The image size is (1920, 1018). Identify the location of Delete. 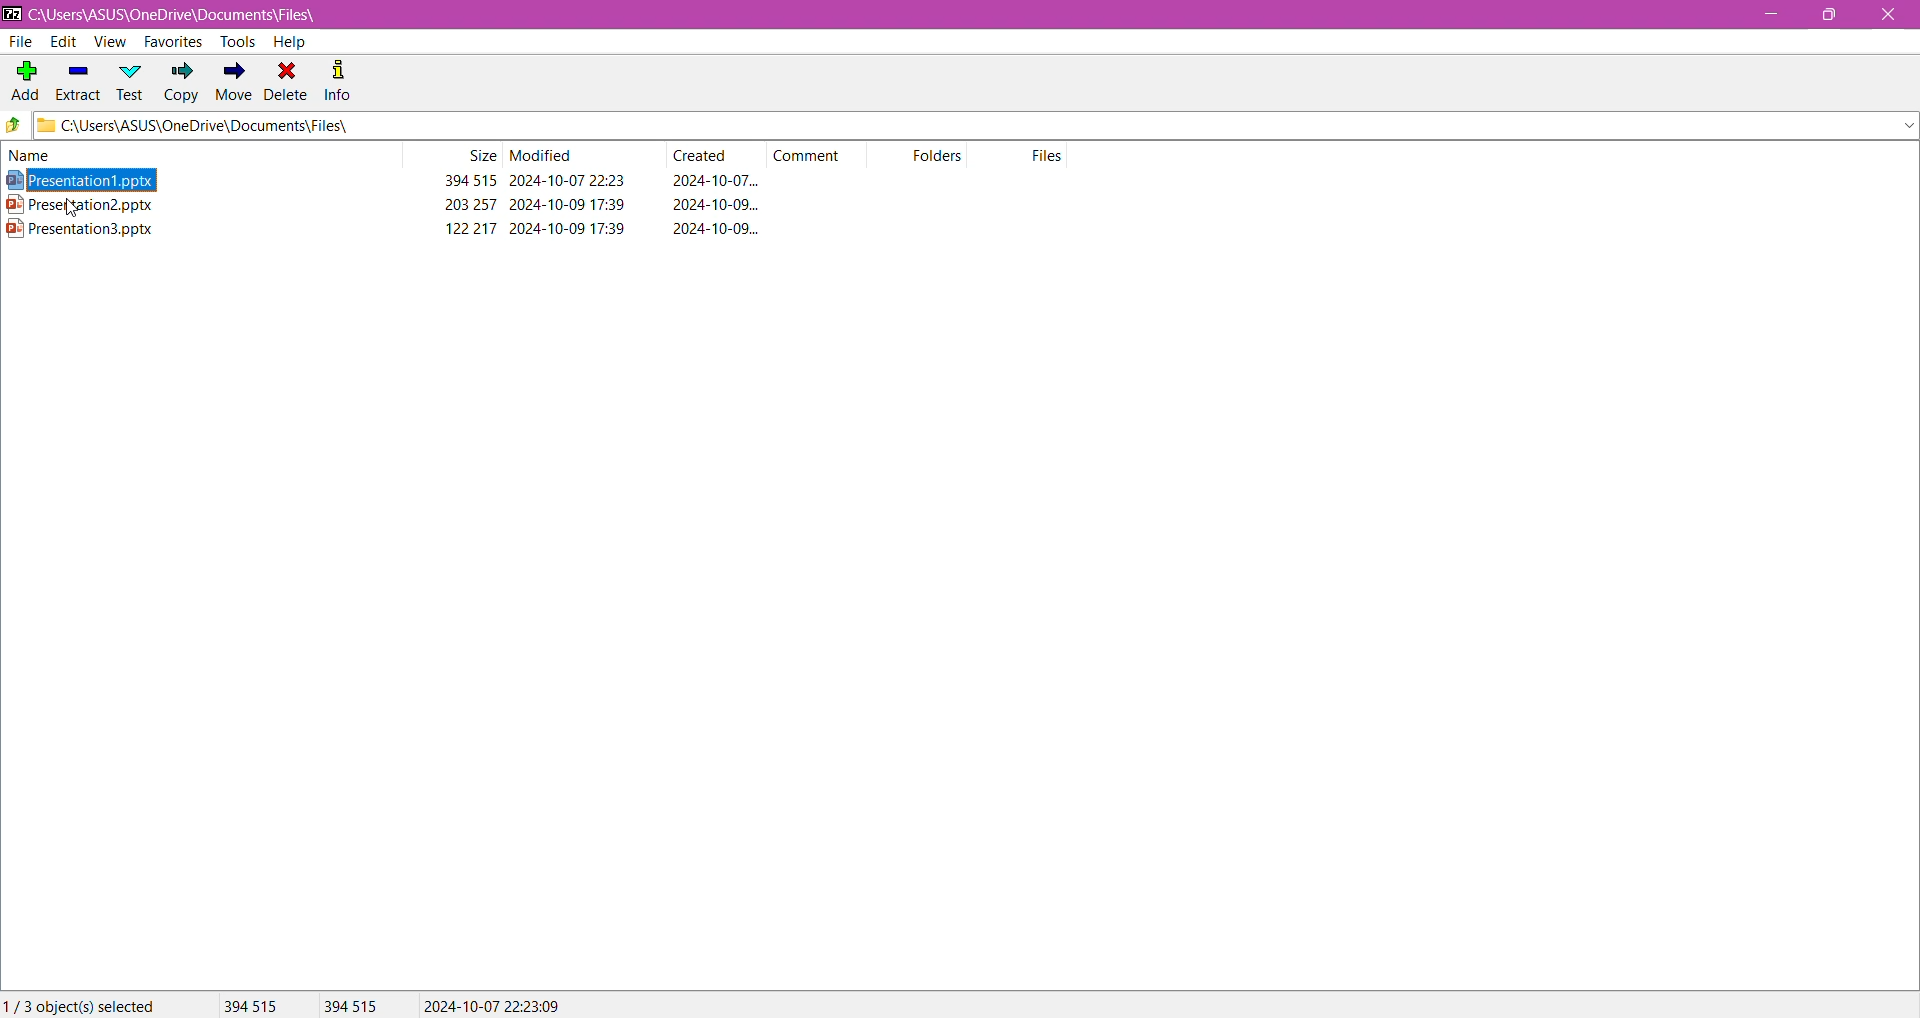
(287, 80).